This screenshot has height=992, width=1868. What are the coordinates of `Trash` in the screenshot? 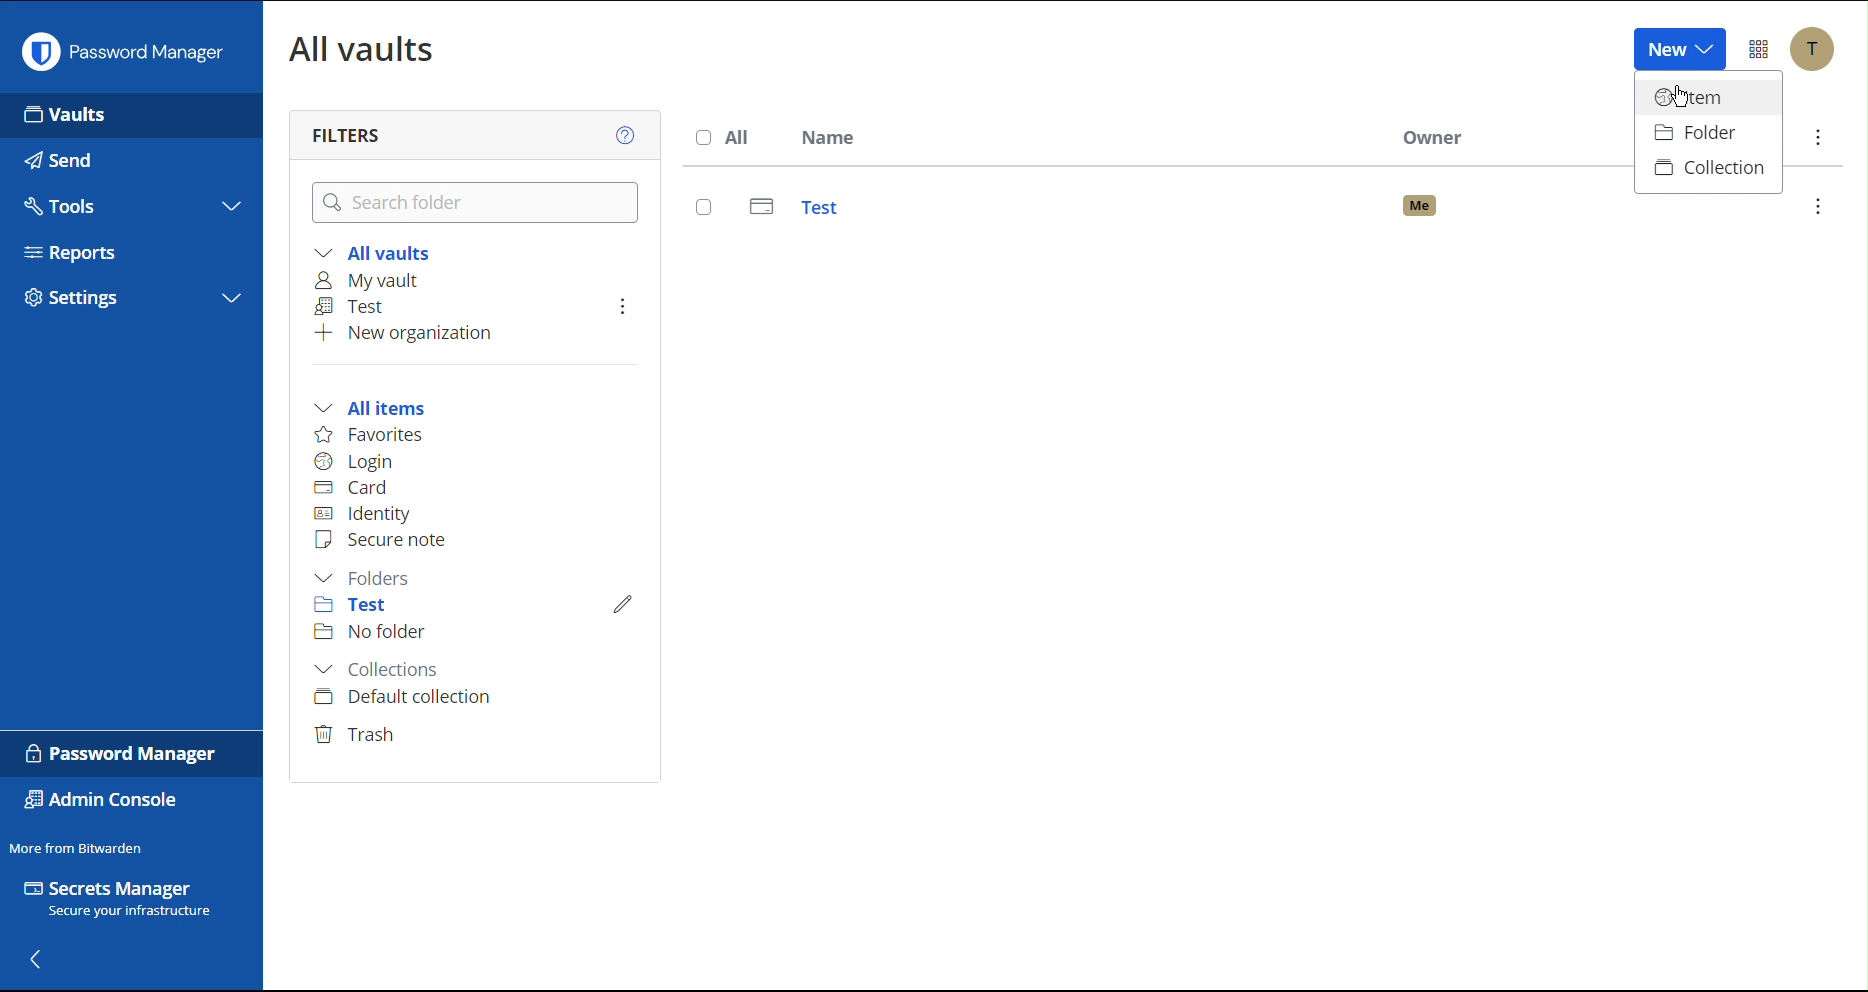 It's located at (358, 731).